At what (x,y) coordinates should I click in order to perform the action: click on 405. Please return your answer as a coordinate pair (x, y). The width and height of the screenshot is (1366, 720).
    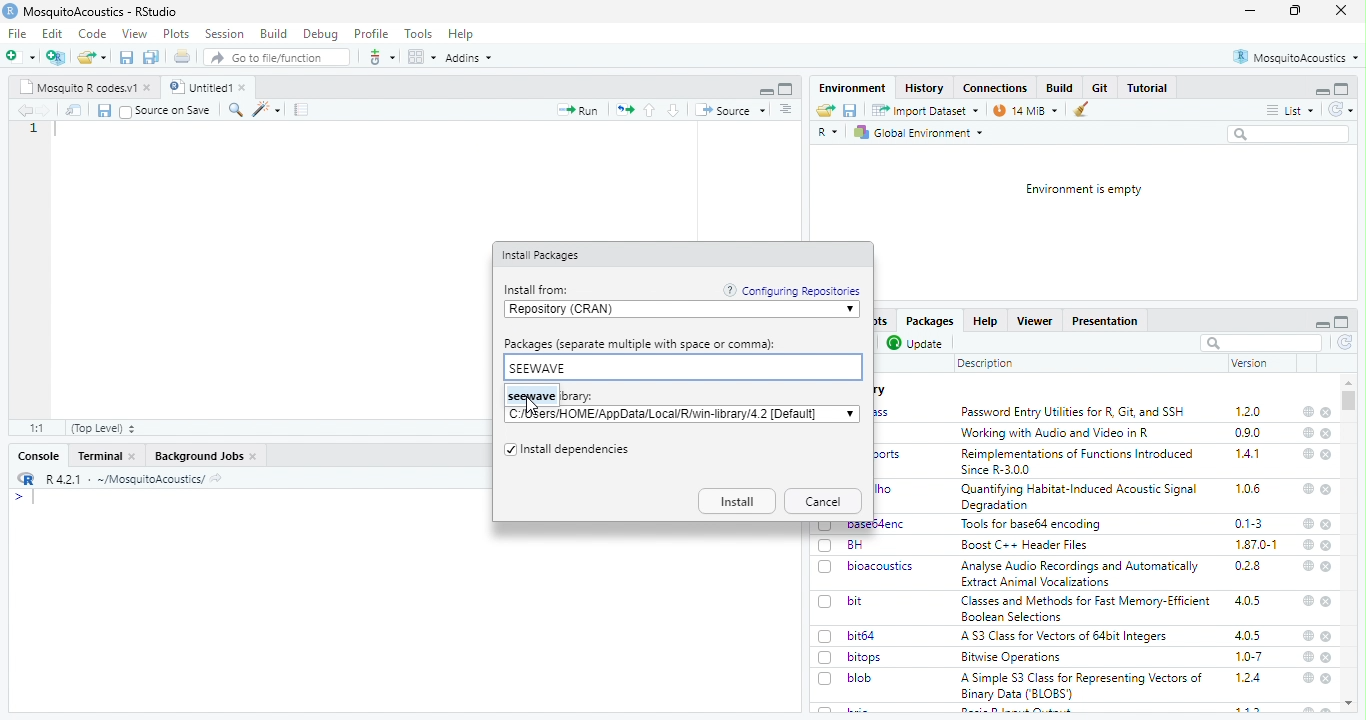
    Looking at the image, I should click on (1249, 636).